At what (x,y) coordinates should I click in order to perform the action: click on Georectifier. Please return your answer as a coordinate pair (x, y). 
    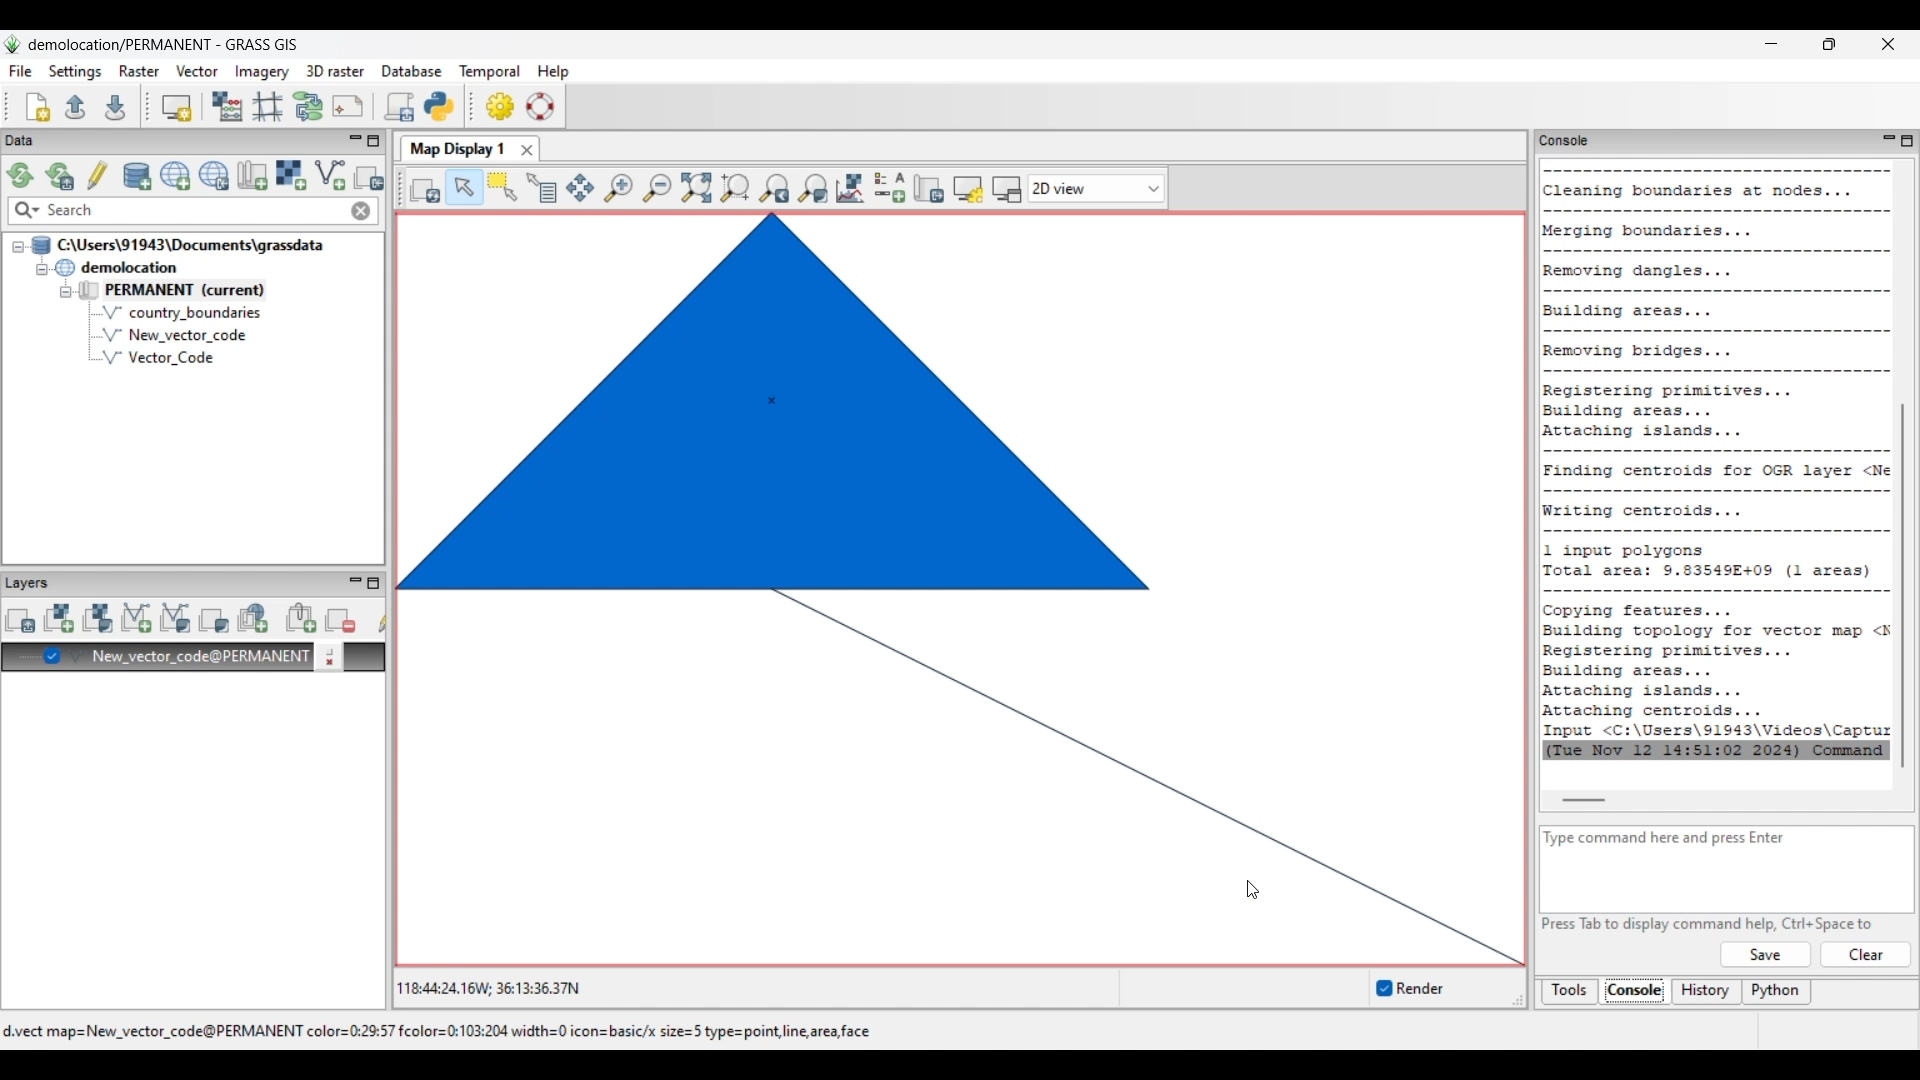
    Looking at the image, I should click on (268, 107).